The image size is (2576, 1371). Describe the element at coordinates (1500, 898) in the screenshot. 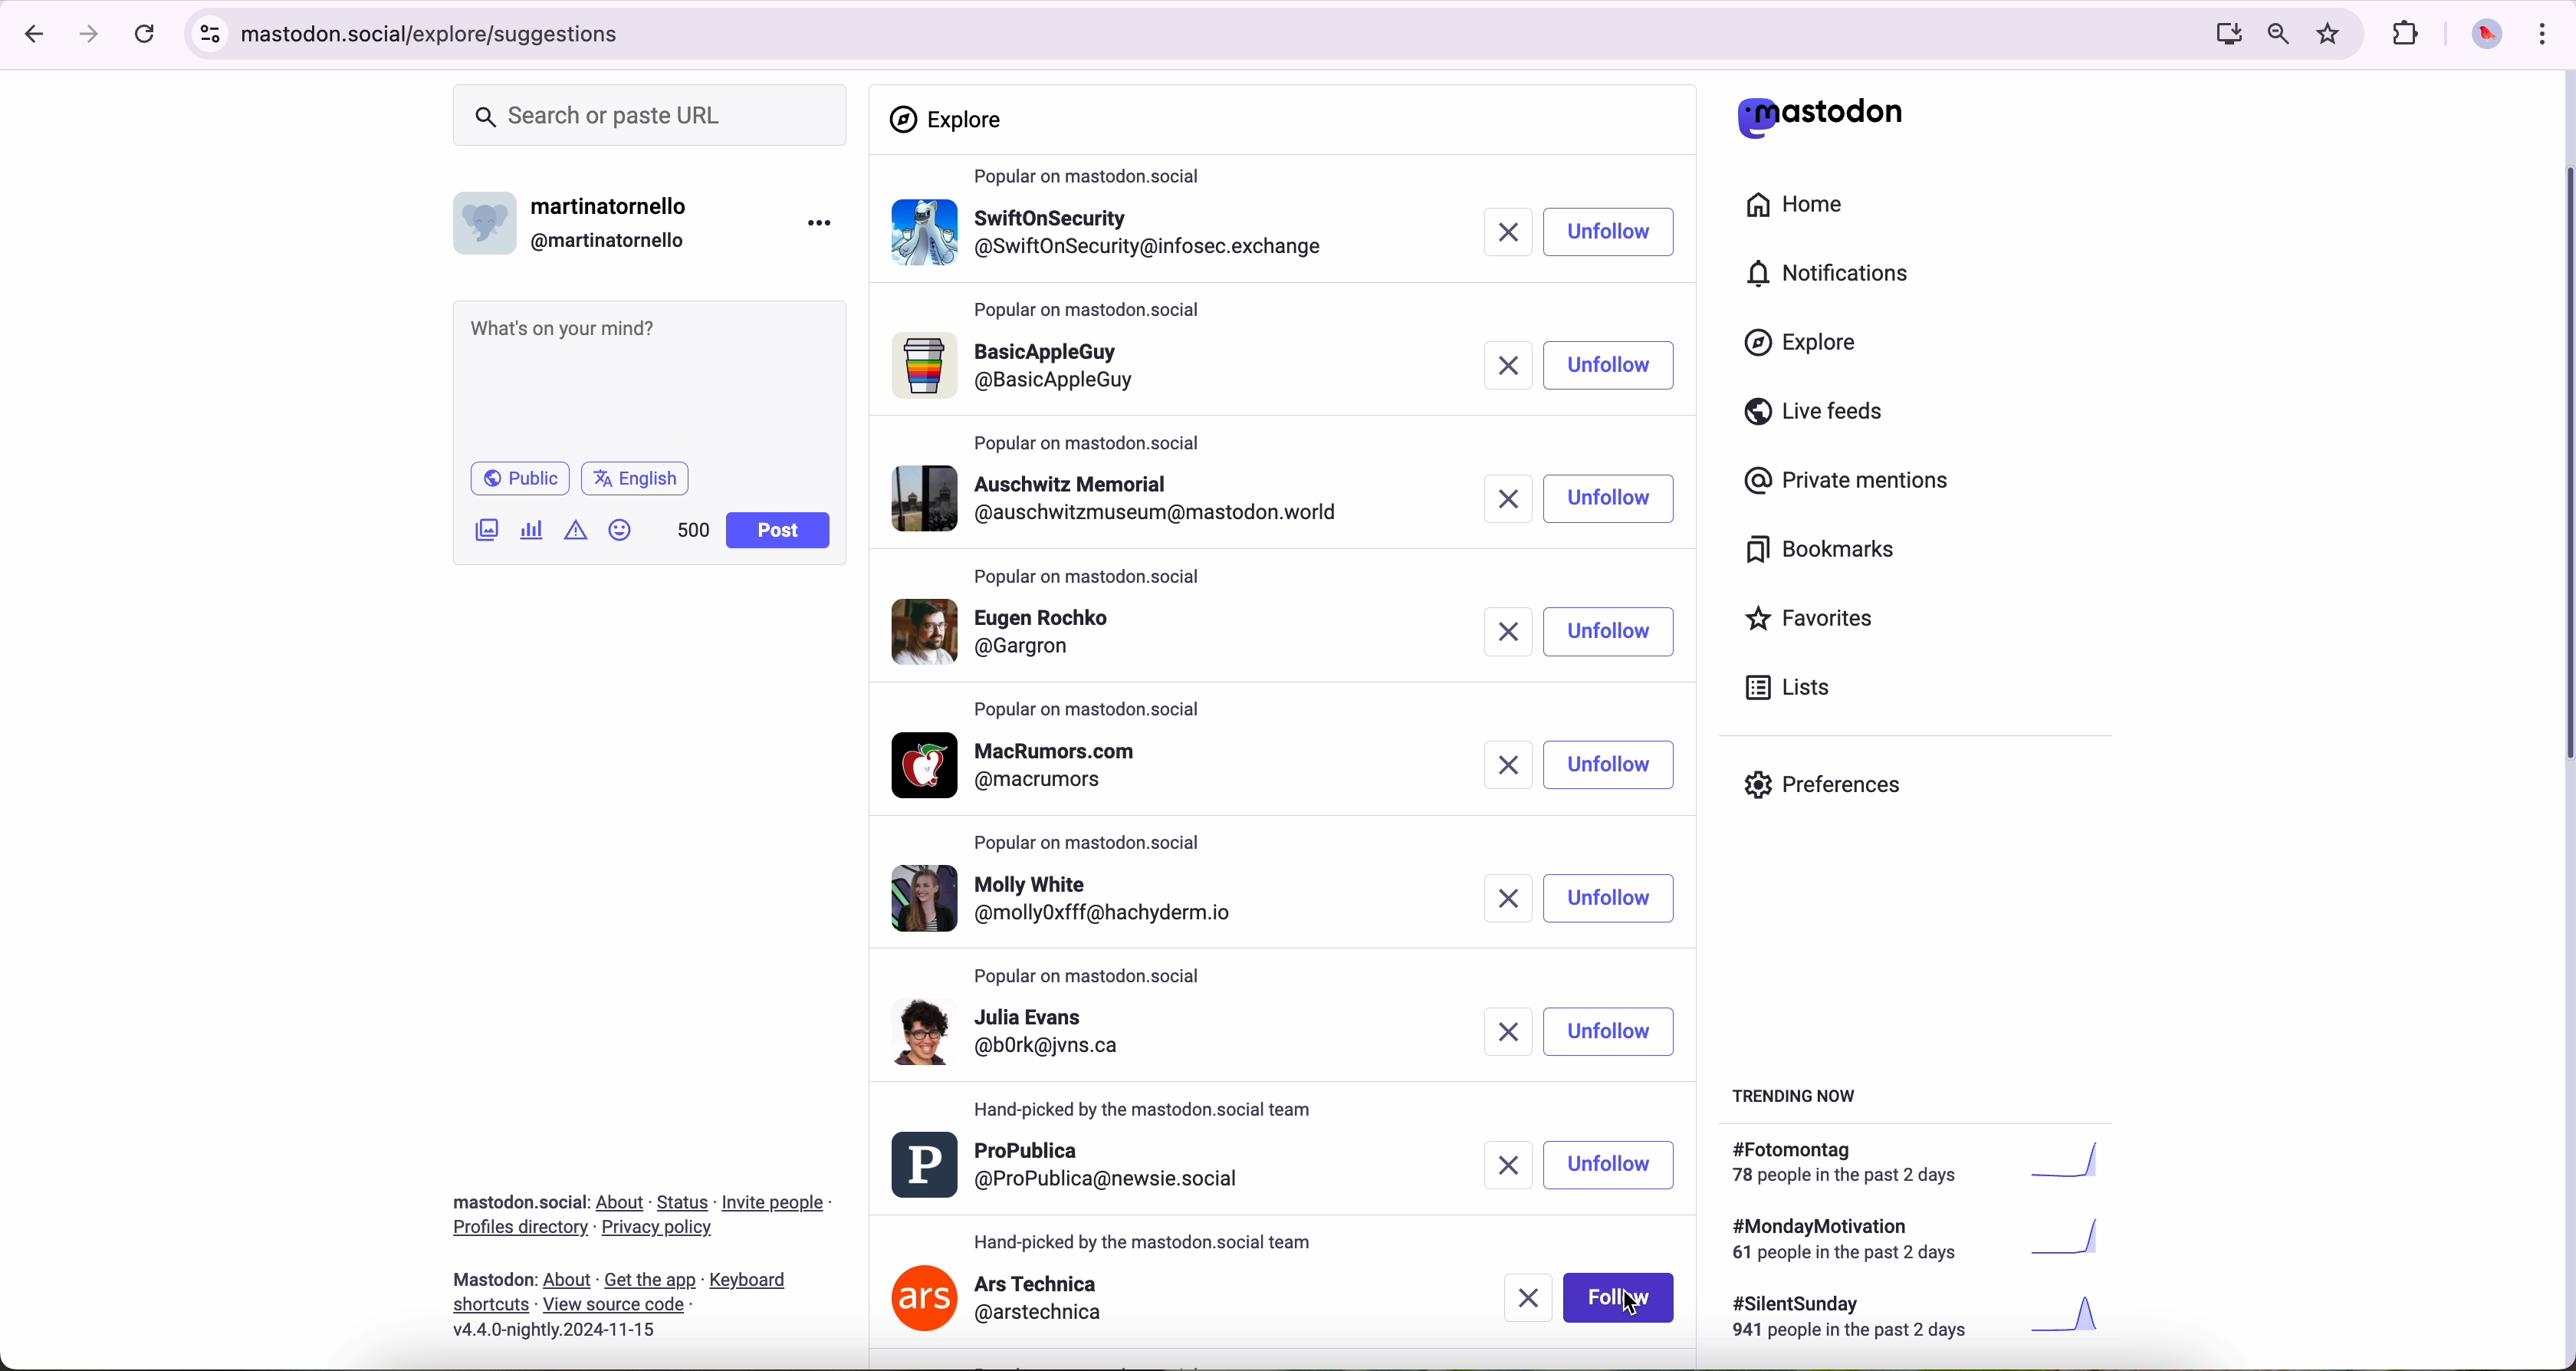

I see `remove` at that location.